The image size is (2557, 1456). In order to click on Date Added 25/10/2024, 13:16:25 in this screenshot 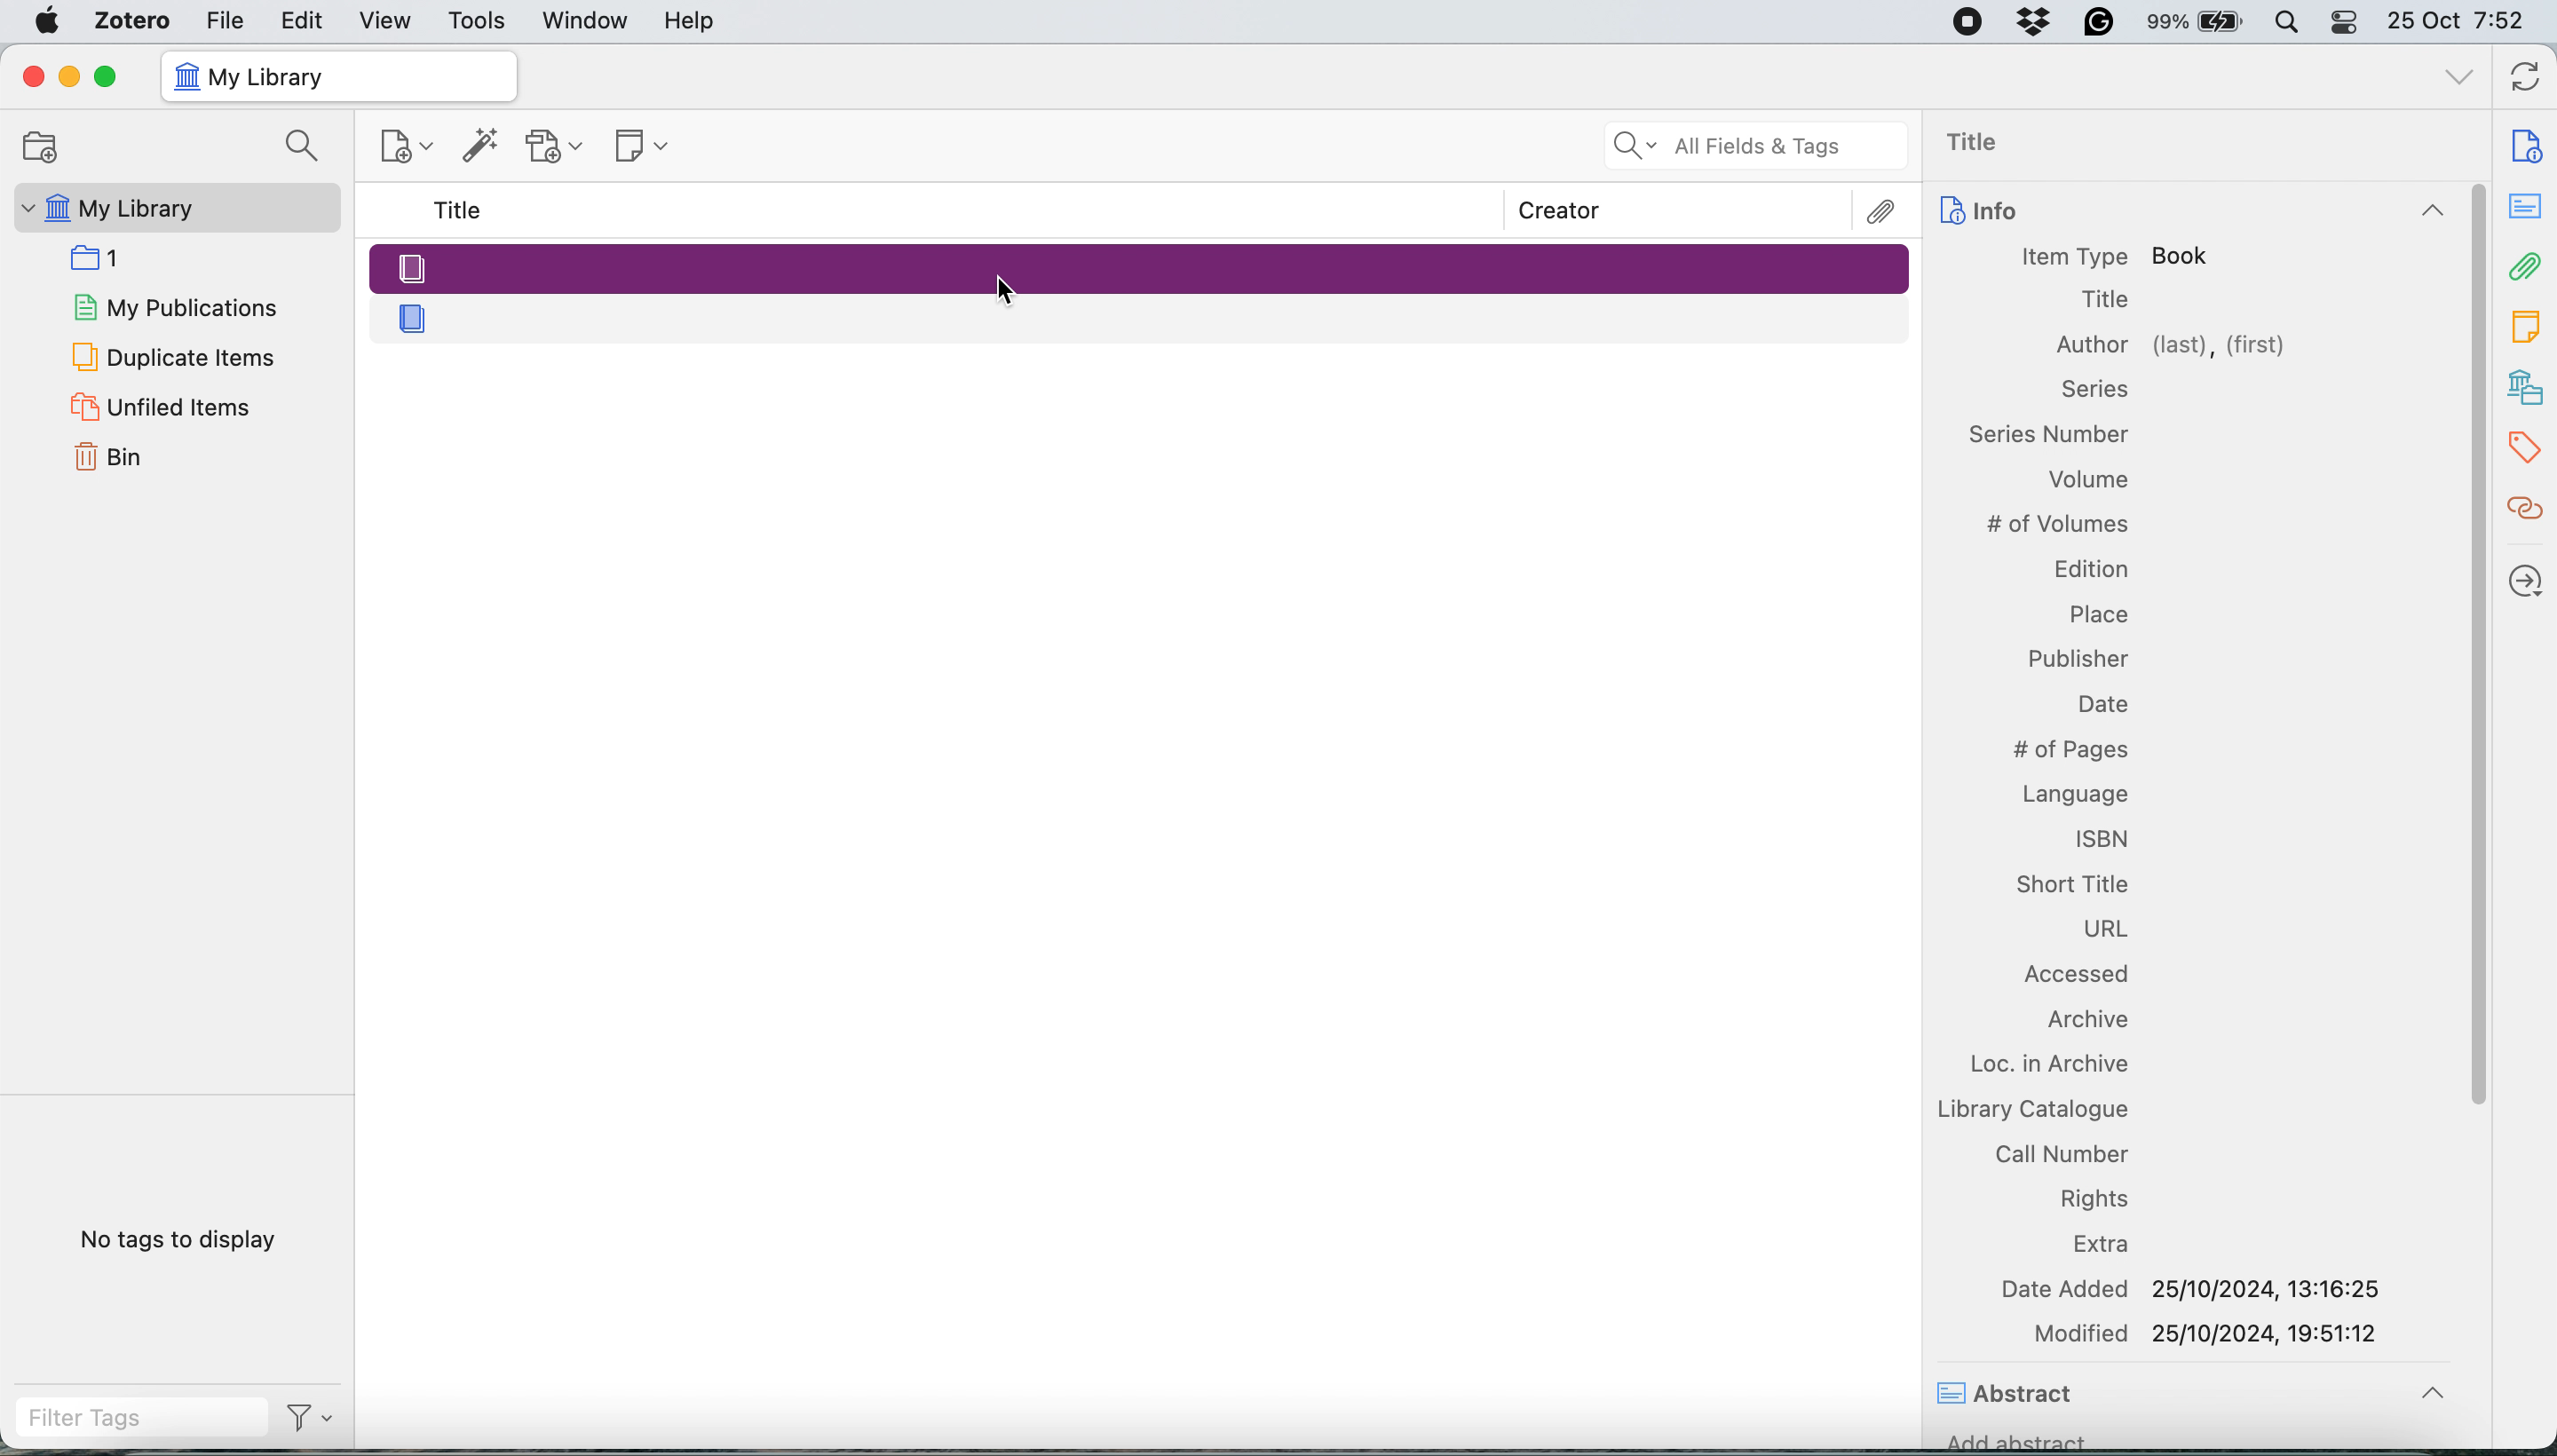, I will do `click(2197, 1288)`.